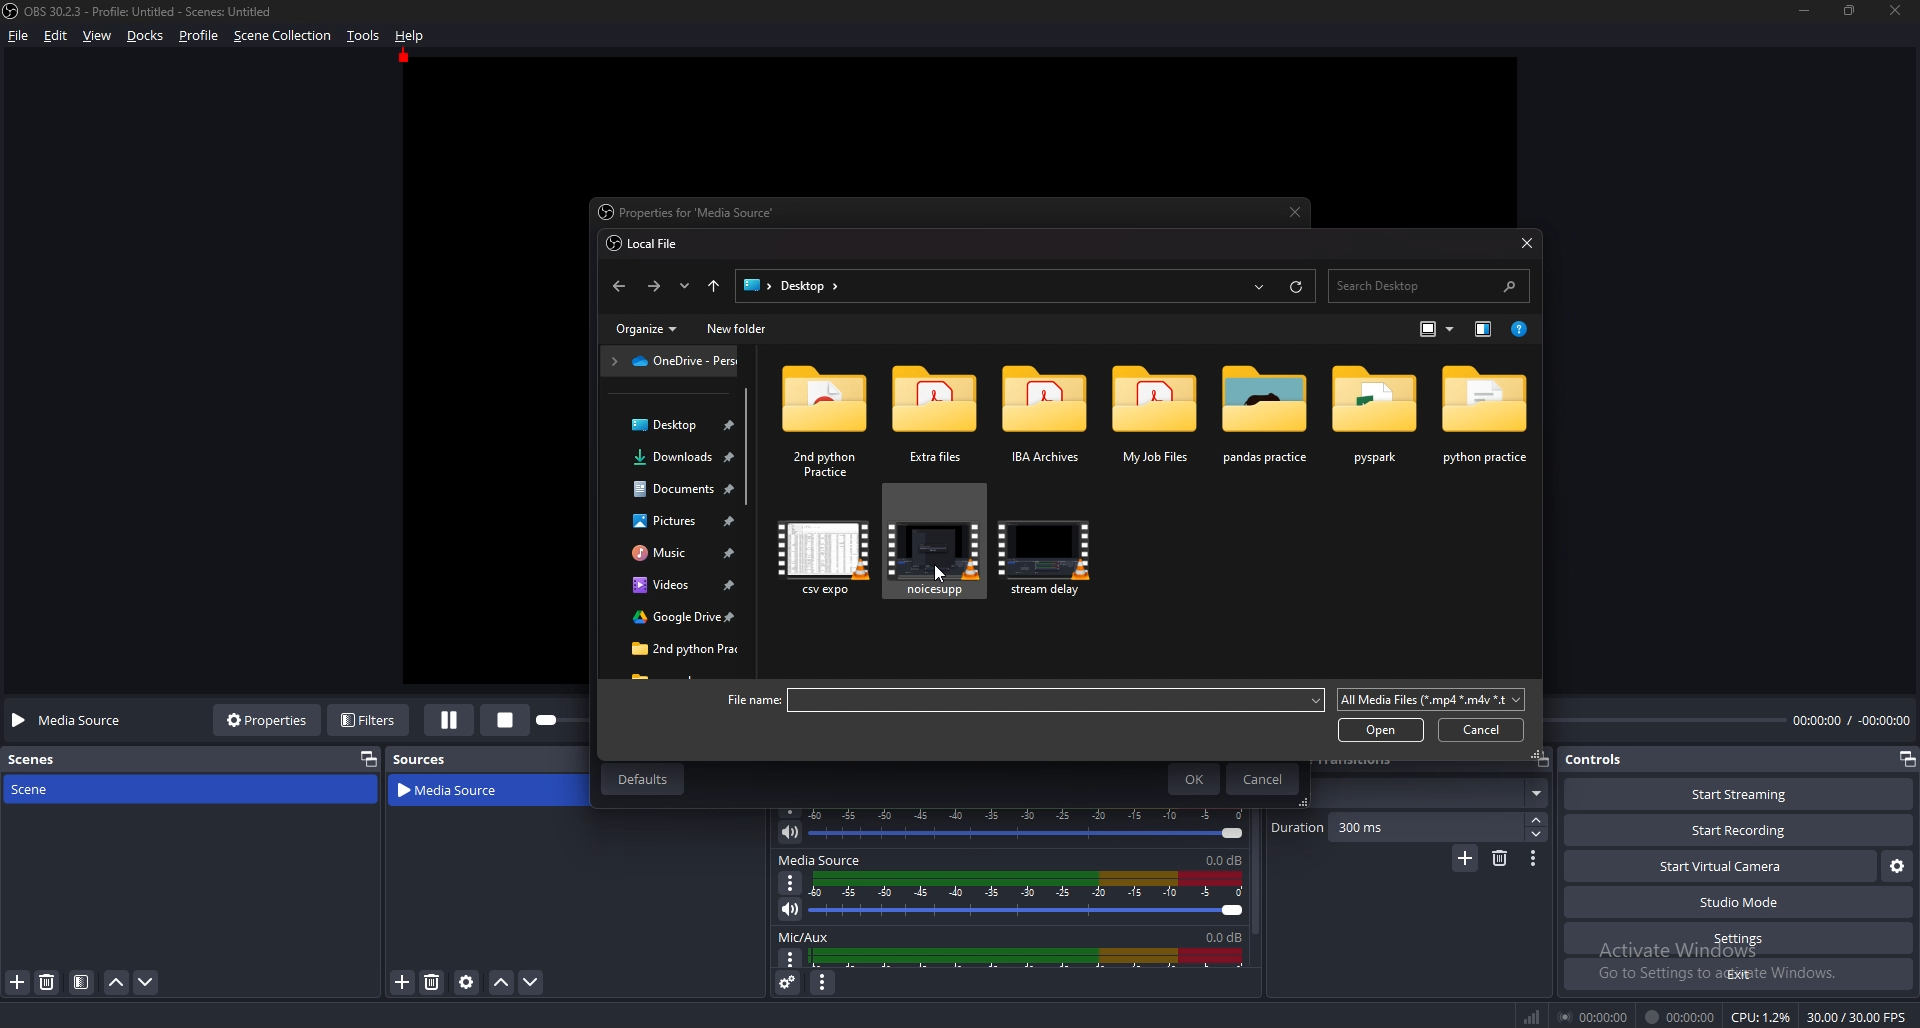 The height and width of the screenshot is (1028, 1920). What do you see at coordinates (1720, 866) in the screenshot?
I see `Start virtual camera` at bounding box center [1720, 866].